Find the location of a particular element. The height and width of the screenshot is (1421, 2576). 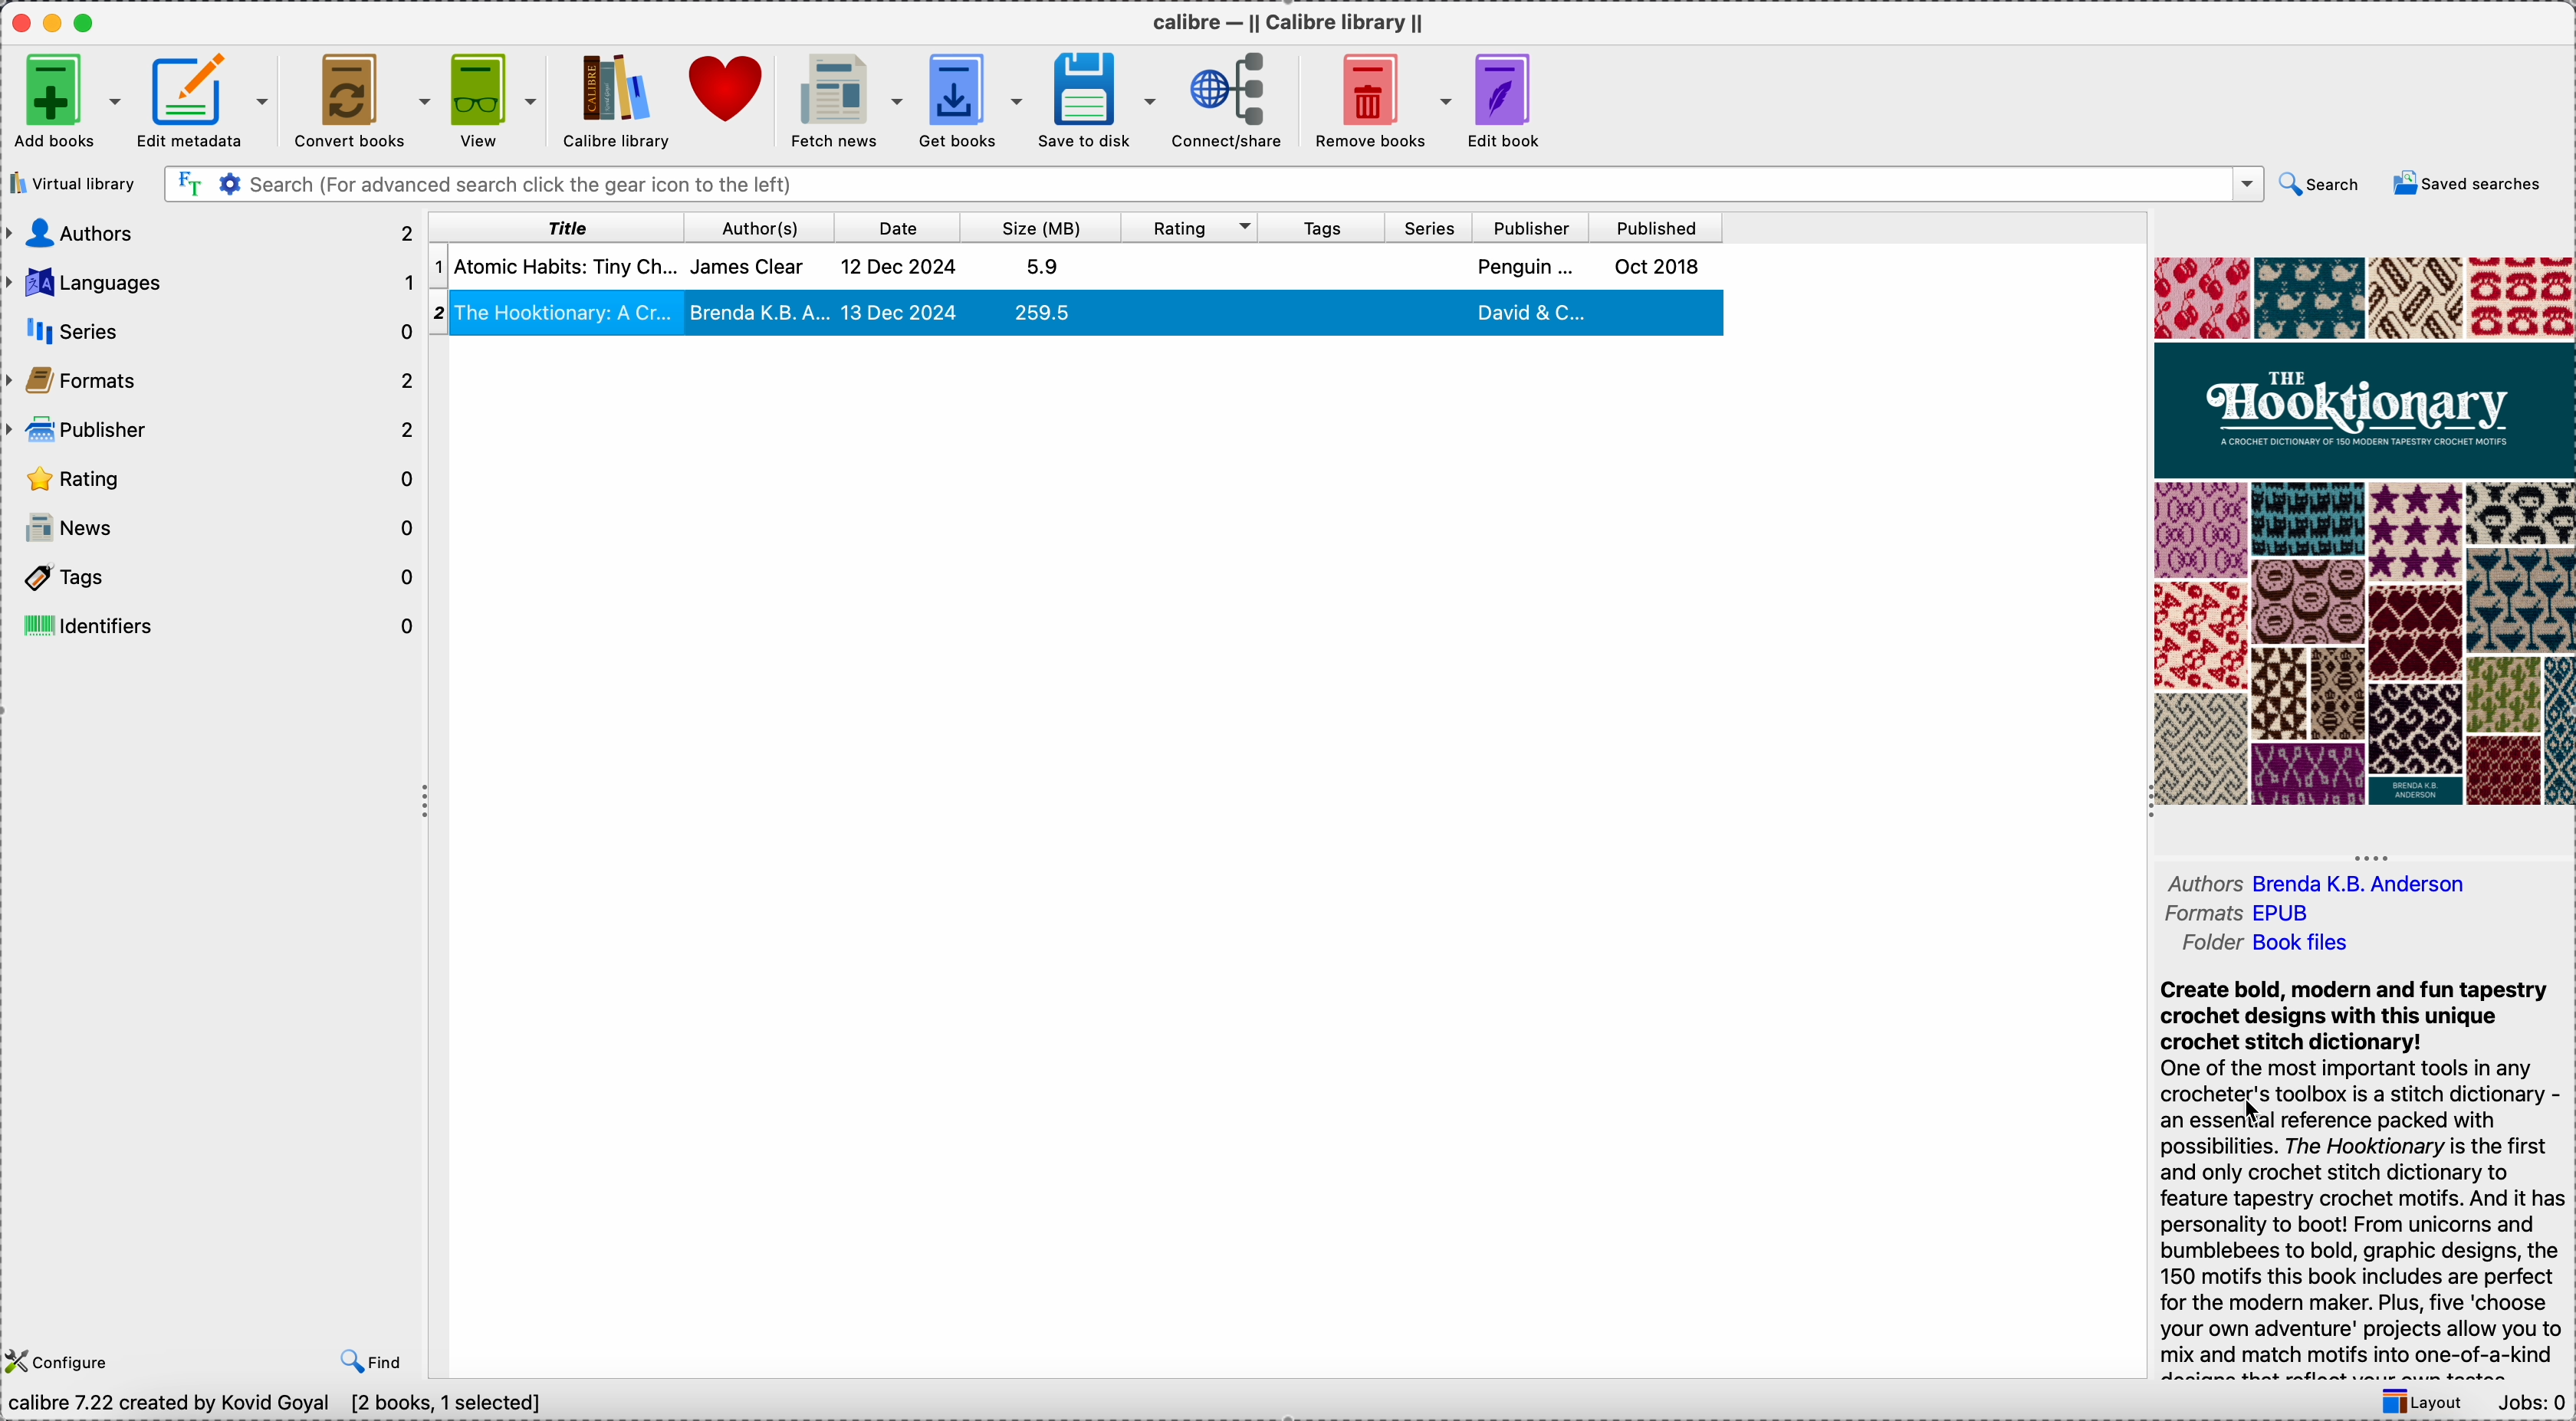

saved searches is located at coordinates (2463, 186).